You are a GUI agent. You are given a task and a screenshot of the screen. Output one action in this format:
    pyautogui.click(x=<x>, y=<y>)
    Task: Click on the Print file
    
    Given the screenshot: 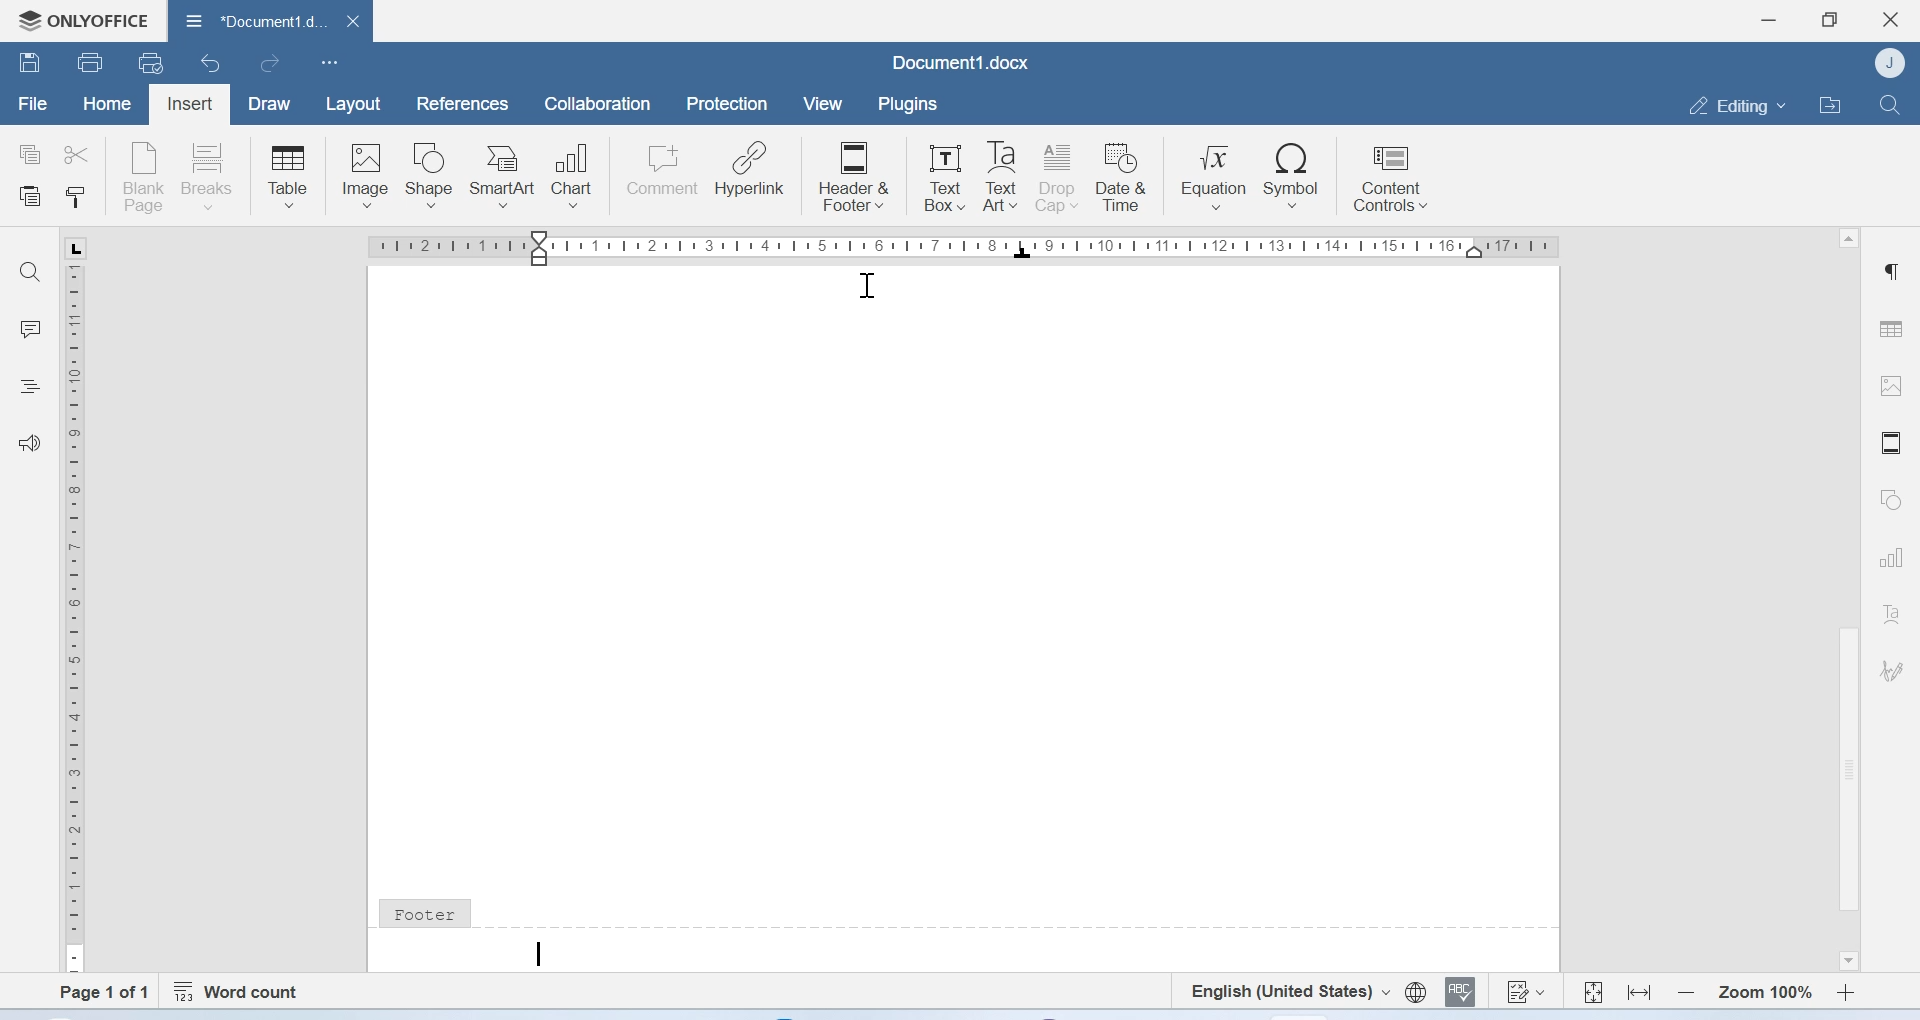 What is the action you would take?
    pyautogui.click(x=89, y=61)
    